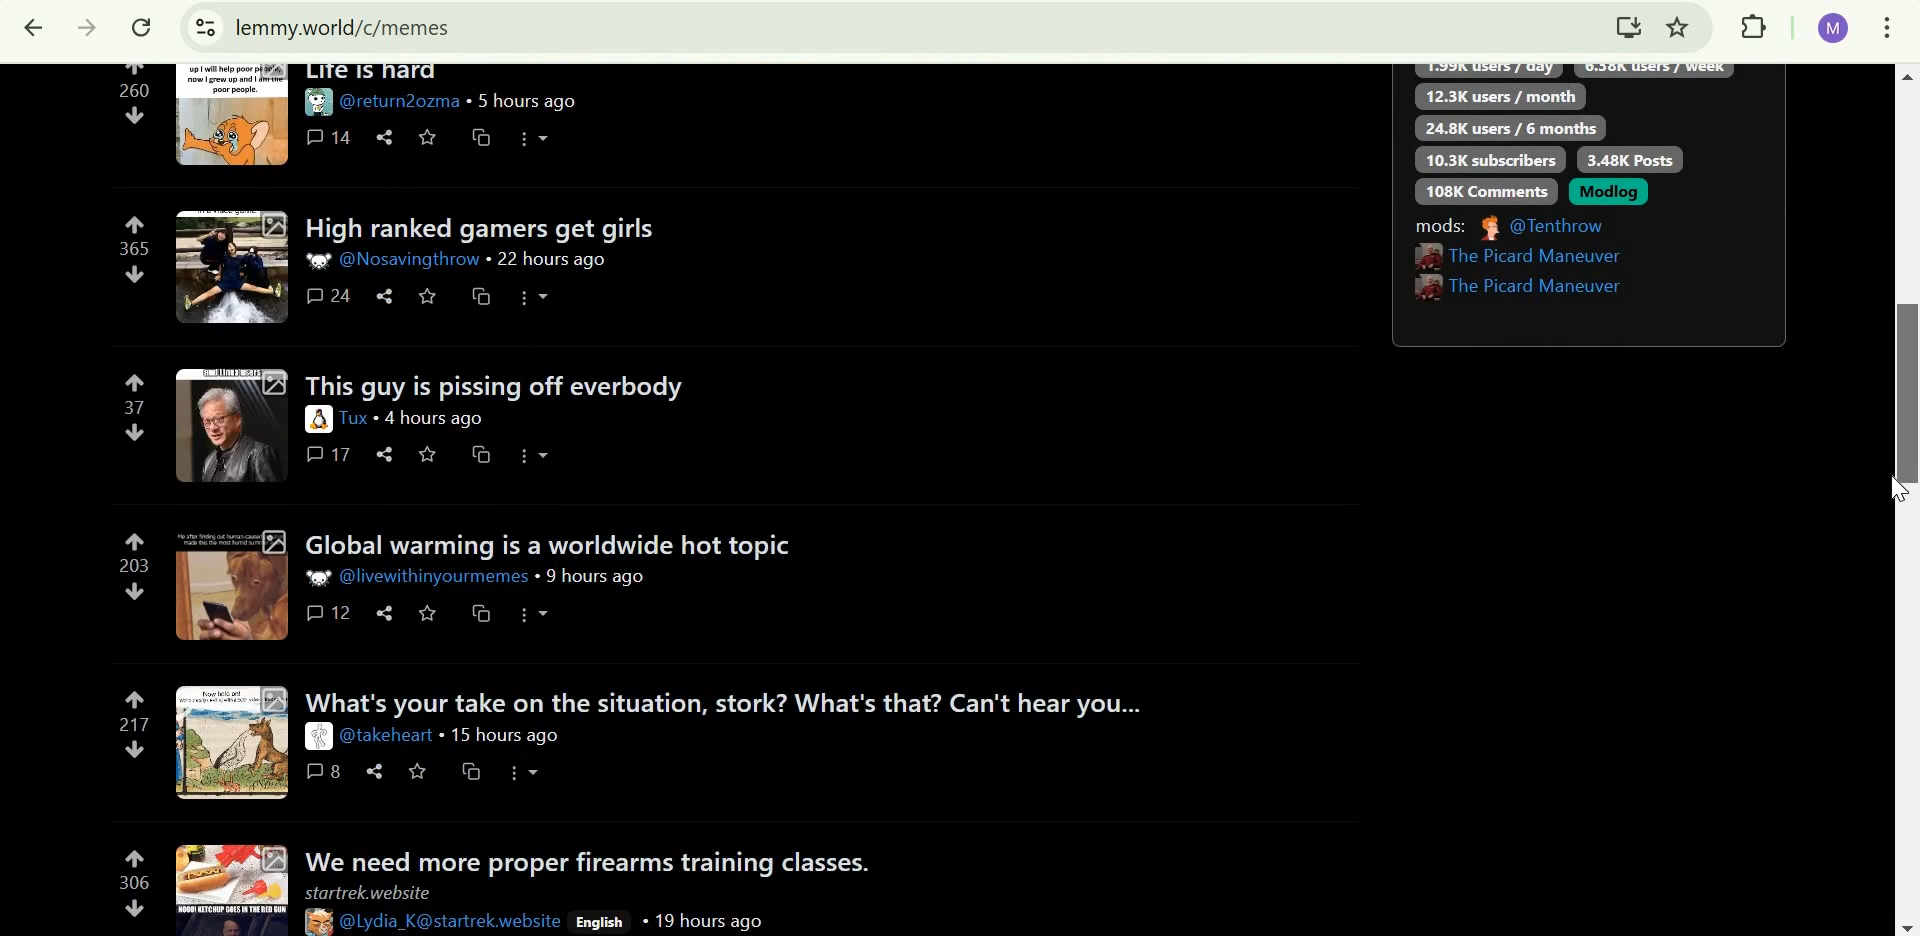 This screenshot has width=1920, height=936. I want to click on save, so click(418, 770).